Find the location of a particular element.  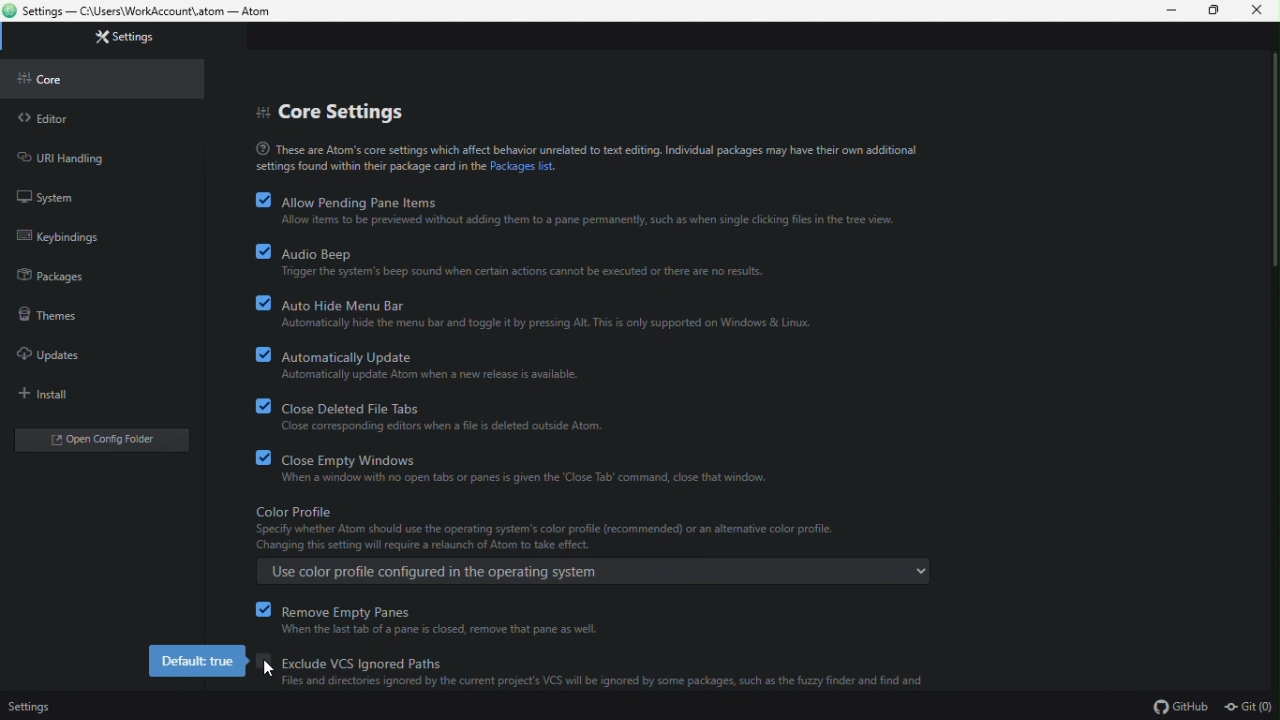

Text is located at coordinates (587, 157).